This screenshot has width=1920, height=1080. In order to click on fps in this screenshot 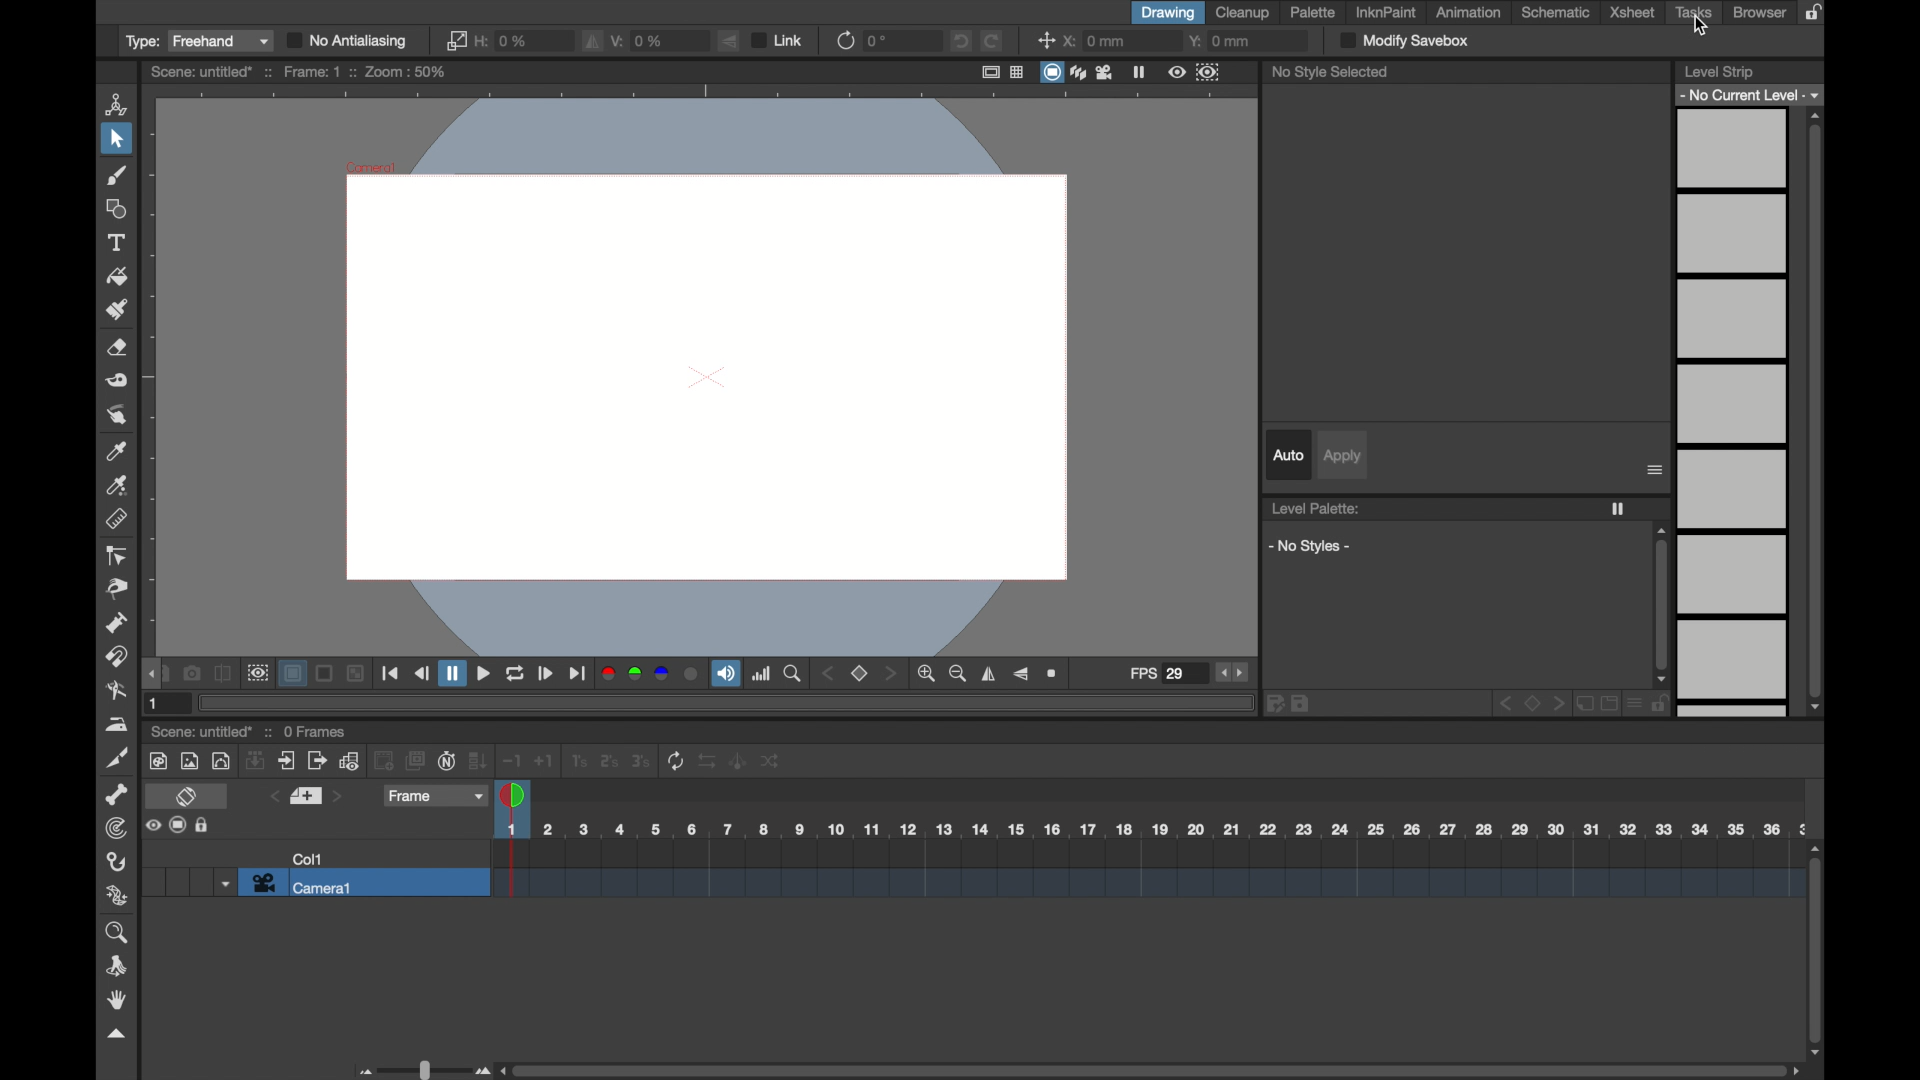, I will do `click(1158, 674)`.